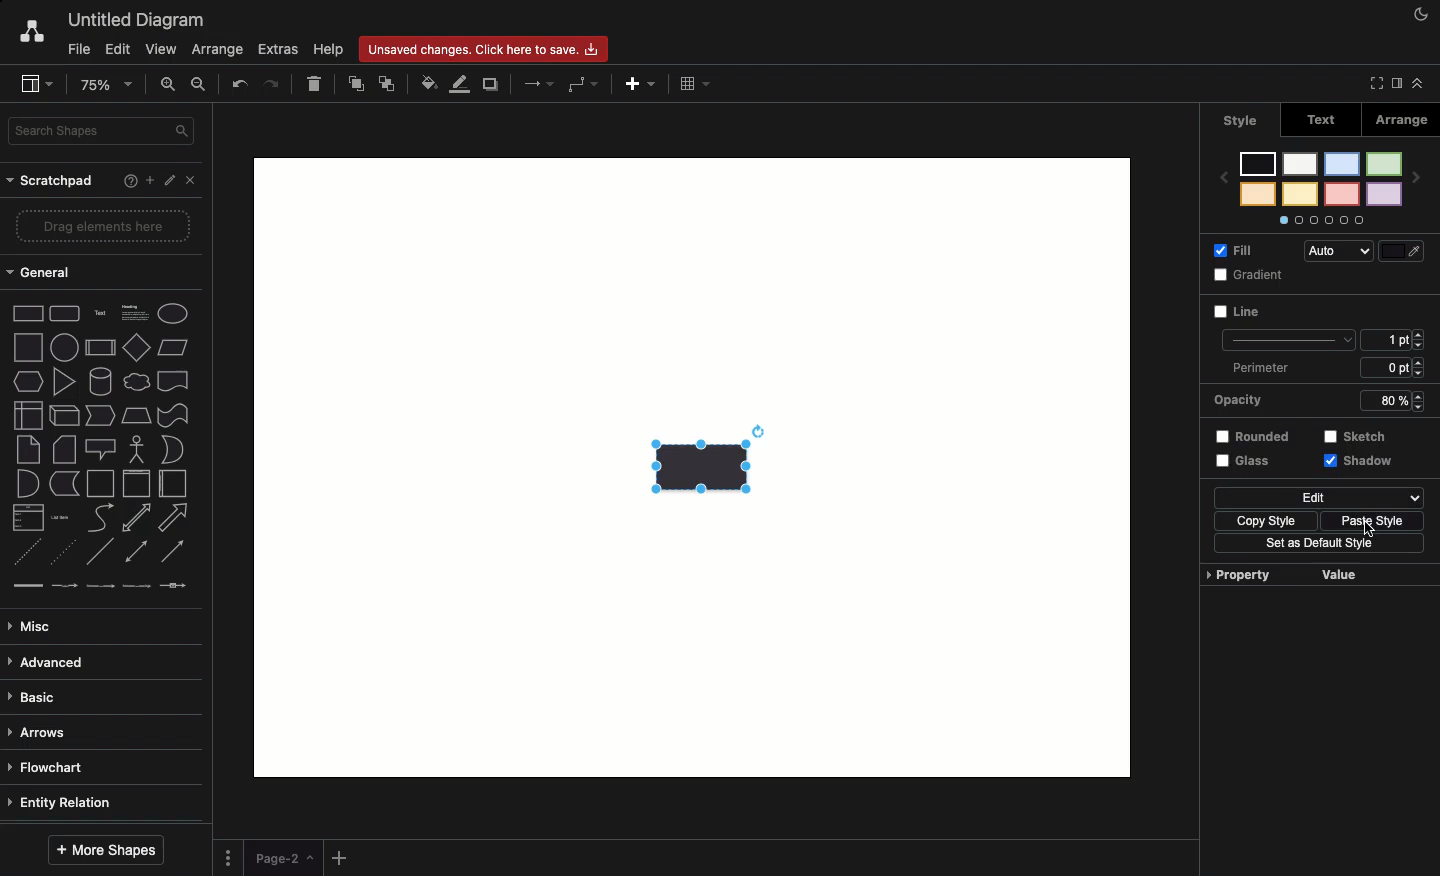  What do you see at coordinates (126, 181) in the screenshot?
I see `Help` at bounding box center [126, 181].